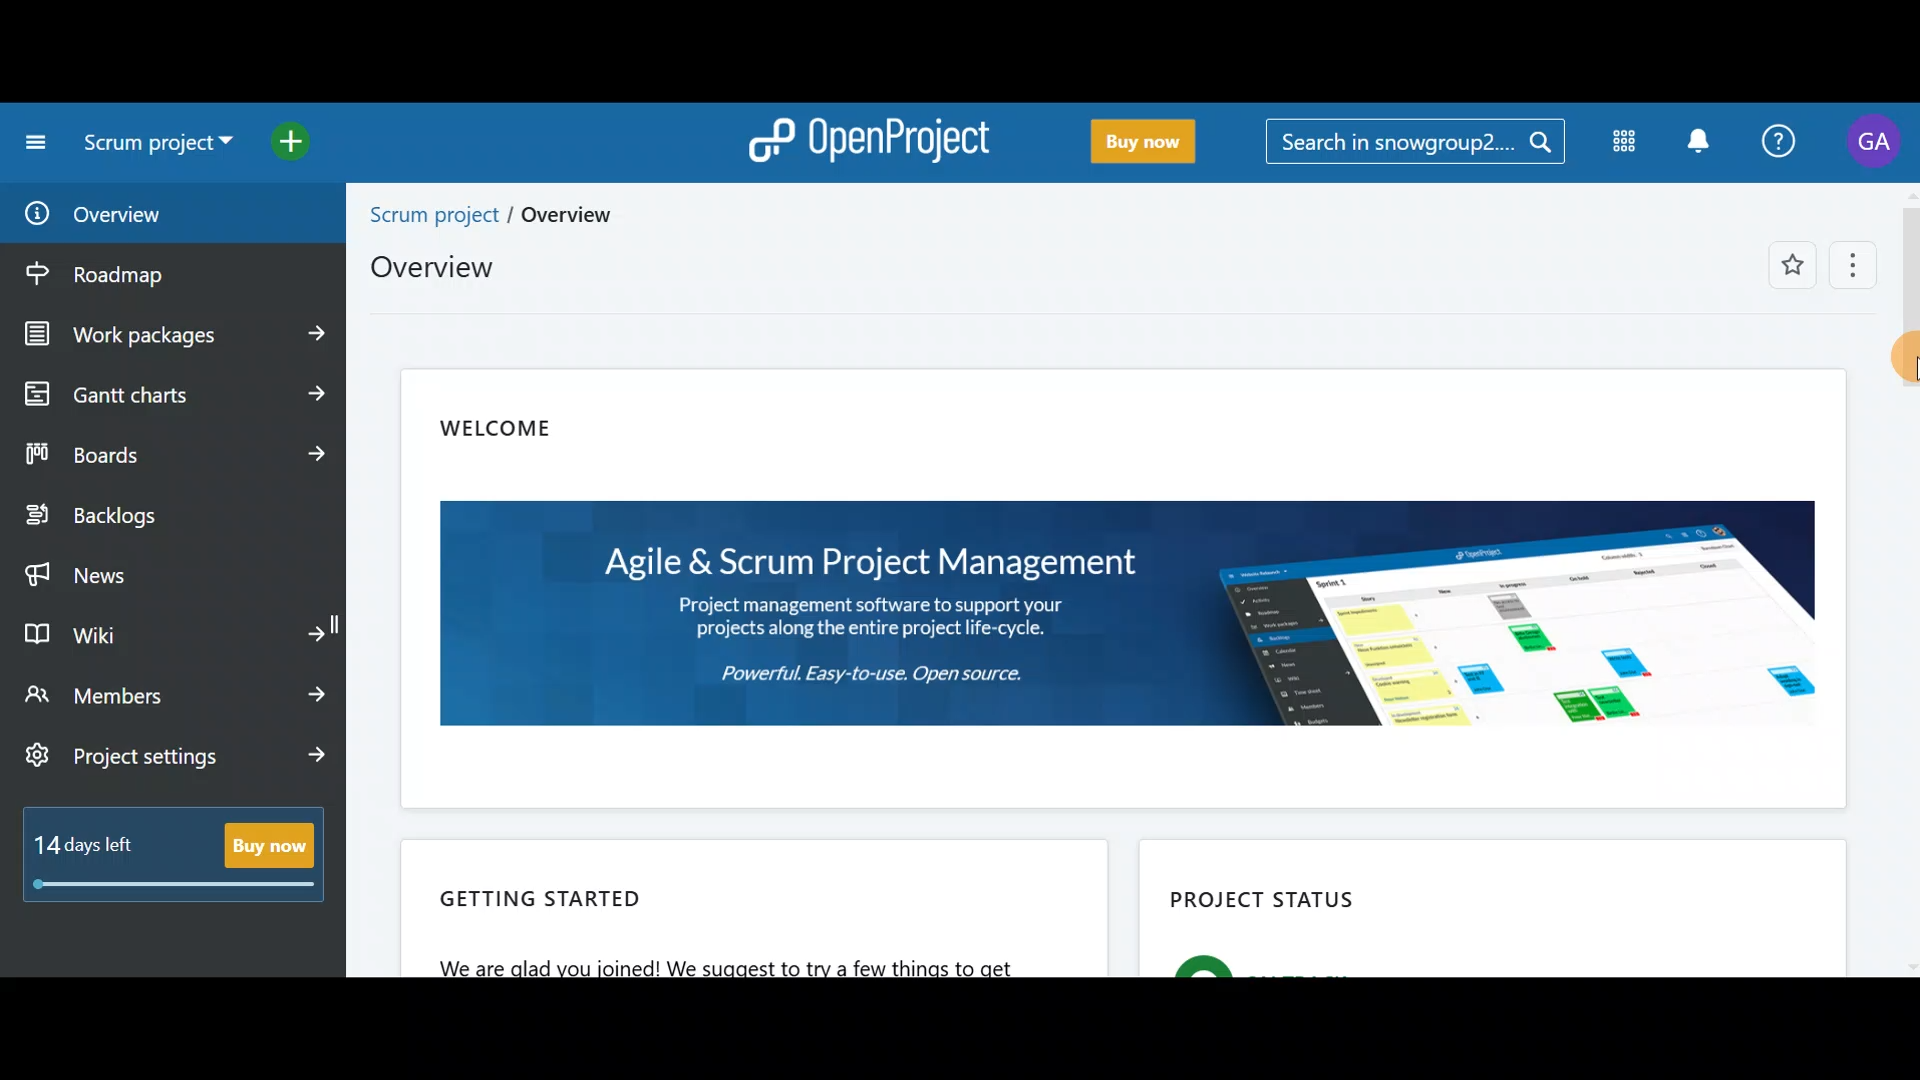 The width and height of the screenshot is (1920, 1080). What do you see at coordinates (1780, 267) in the screenshot?
I see `Add to favorites` at bounding box center [1780, 267].